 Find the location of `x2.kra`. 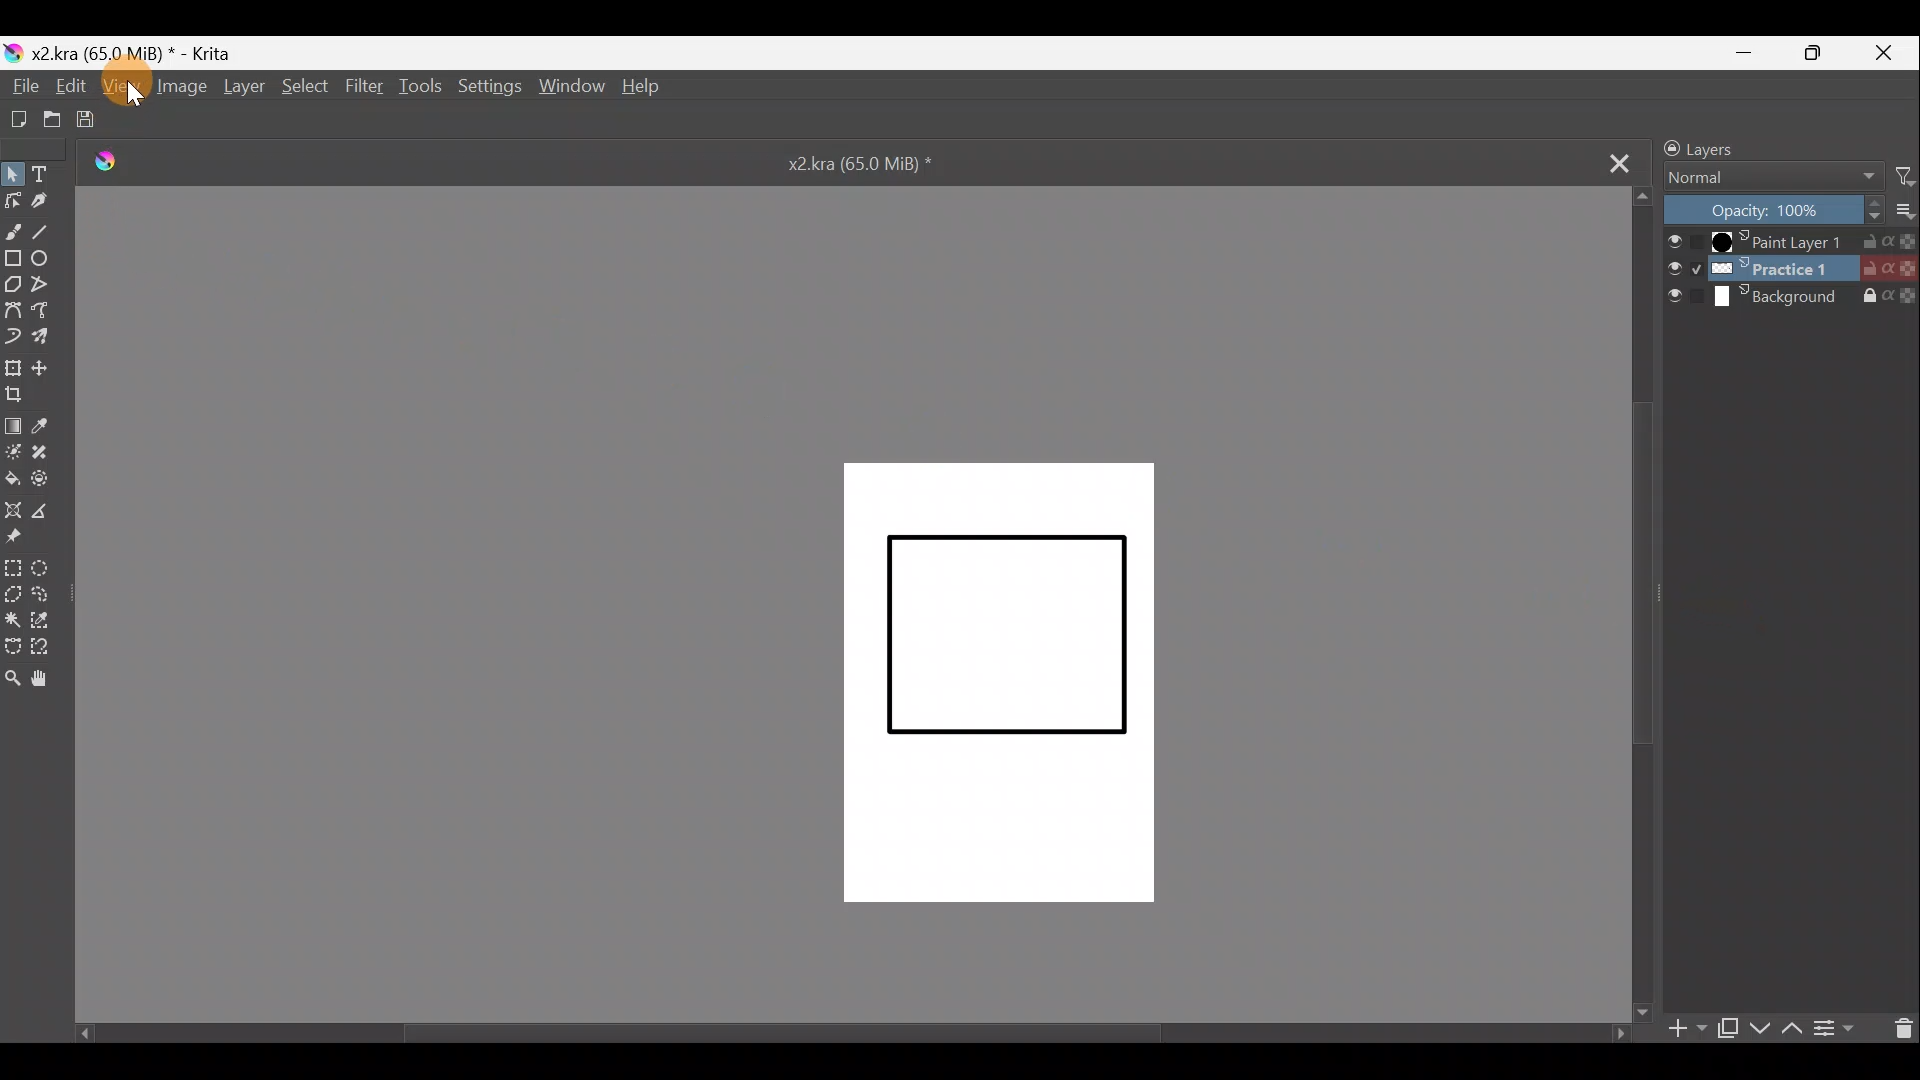

x2.kra is located at coordinates (843, 162).